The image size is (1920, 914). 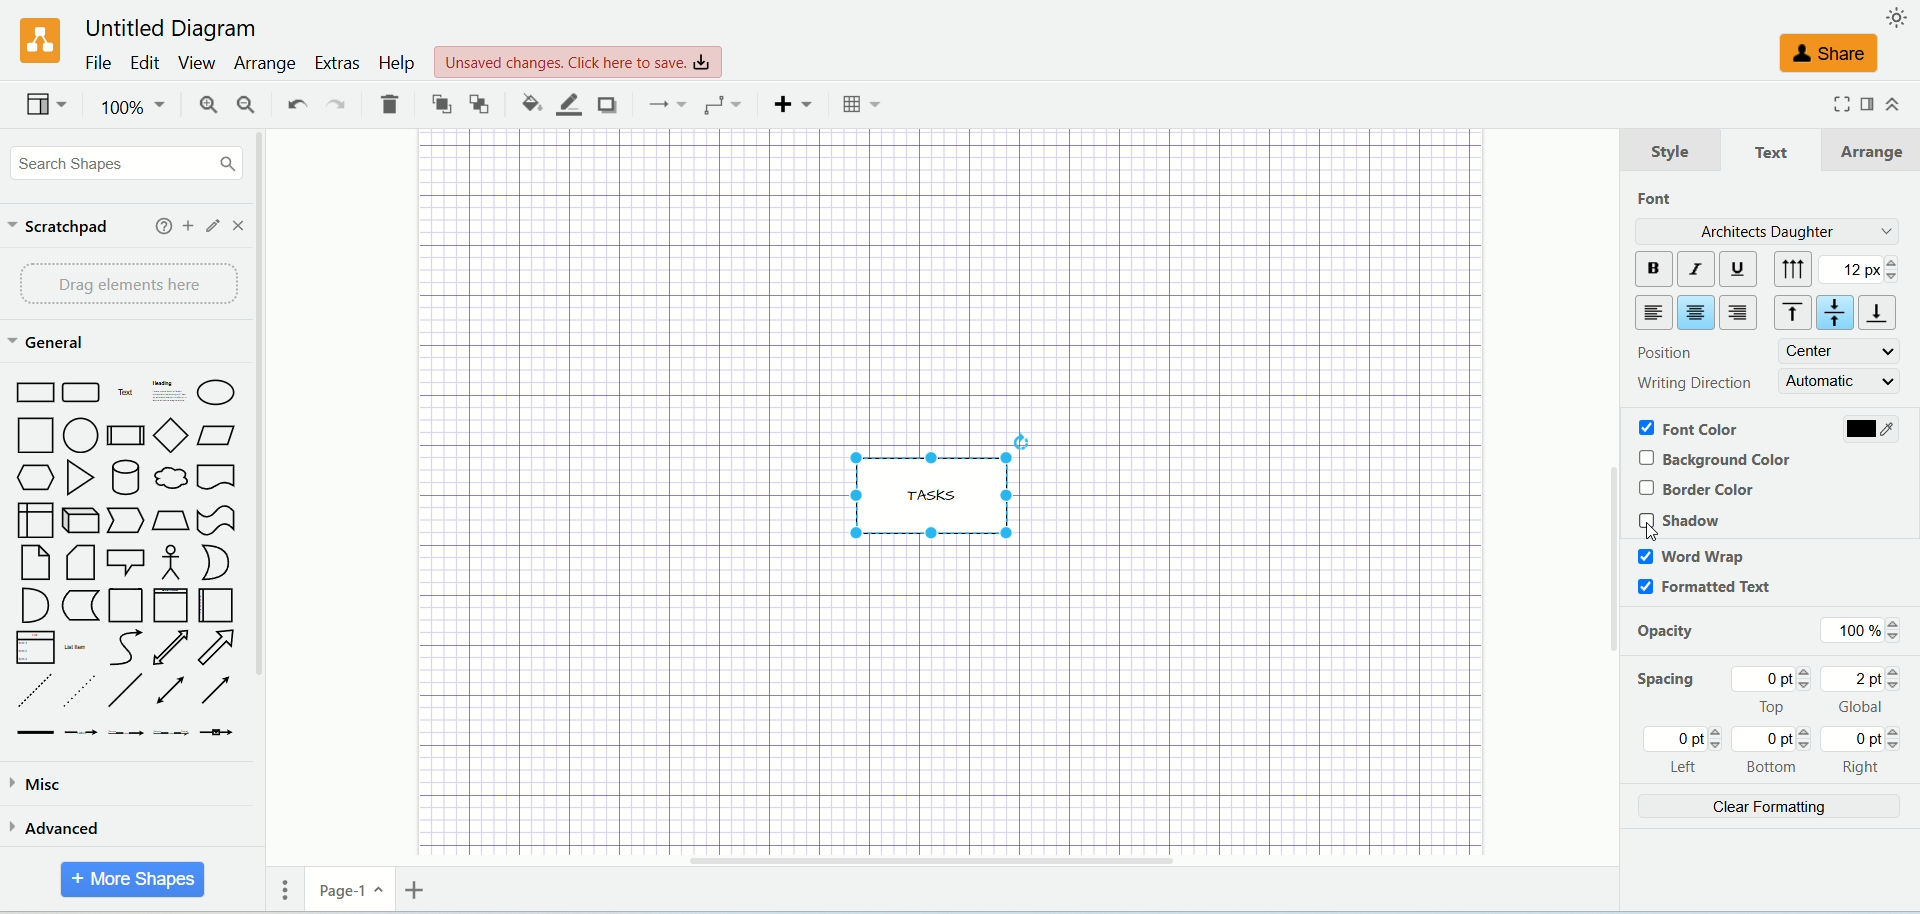 I want to click on Dotted Line, so click(x=78, y=691).